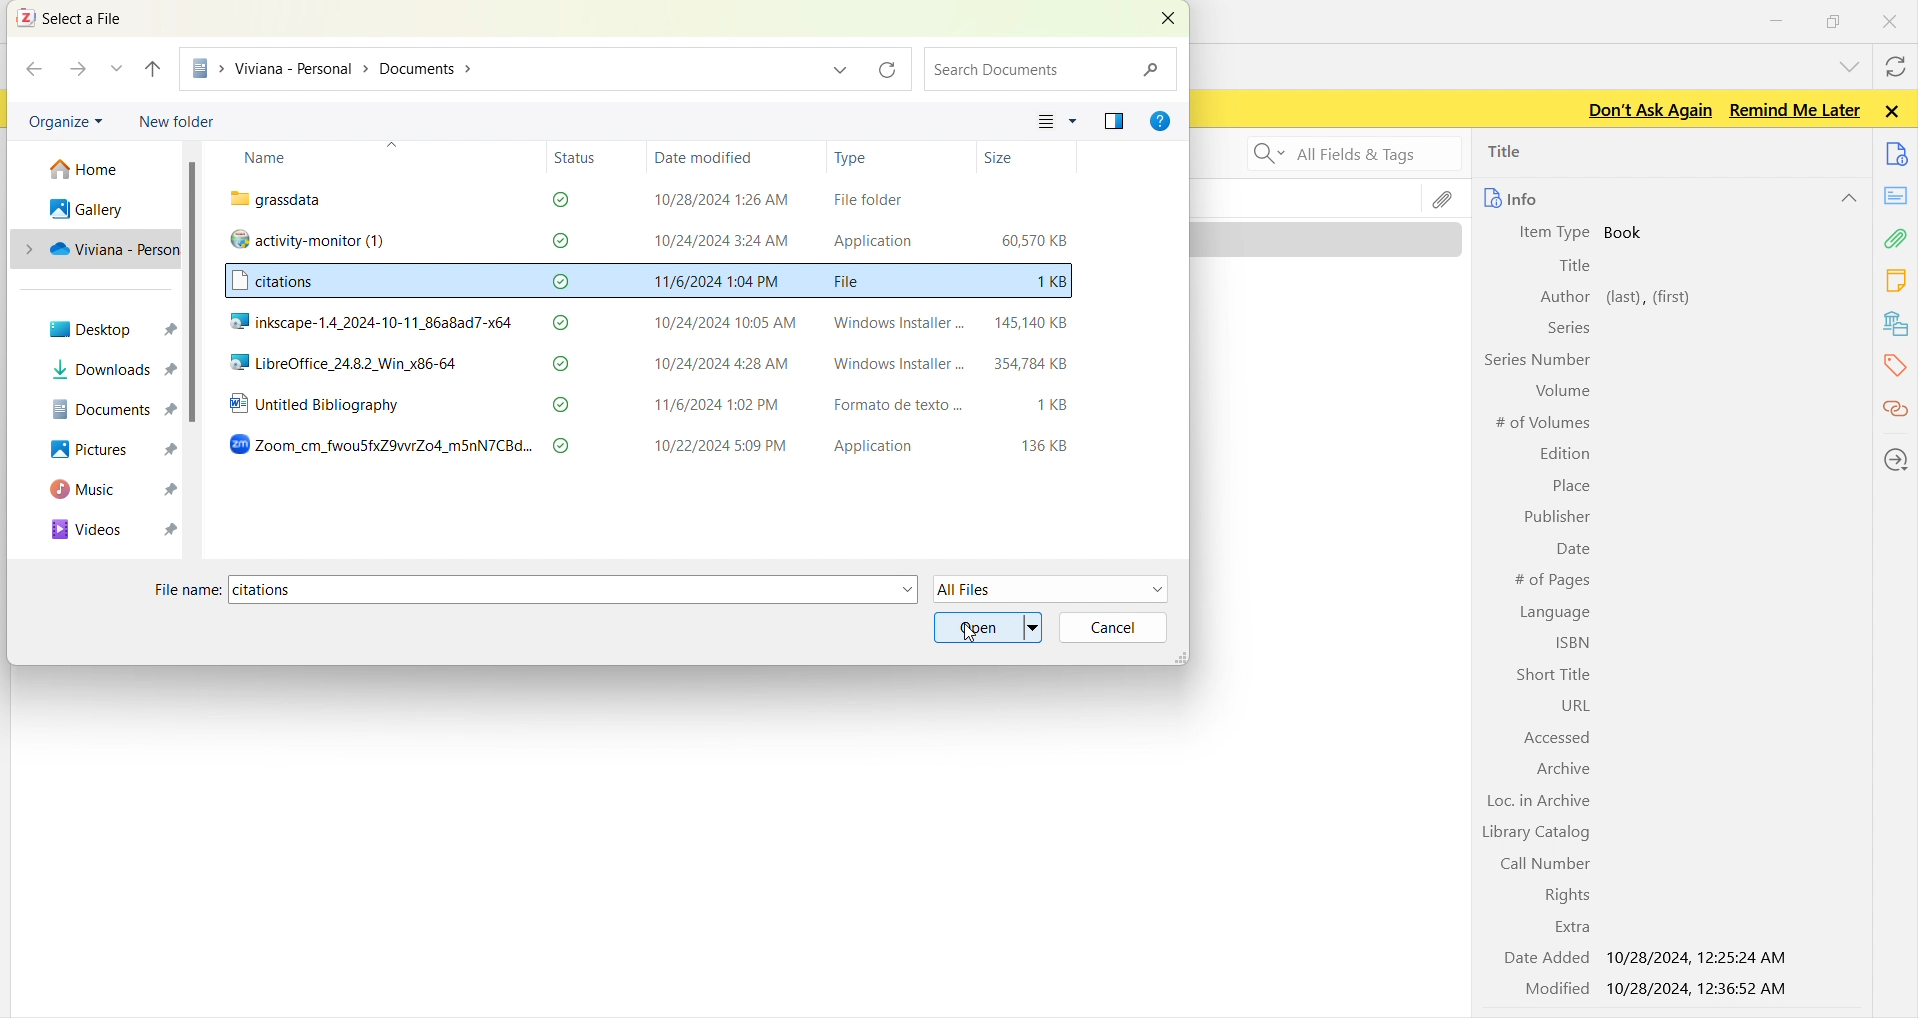 This screenshot has width=1918, height=1018. What do you see at coordinates (1547, 862) in the screenshot?
I see `Call Number` at bounding box center [1547, 862].